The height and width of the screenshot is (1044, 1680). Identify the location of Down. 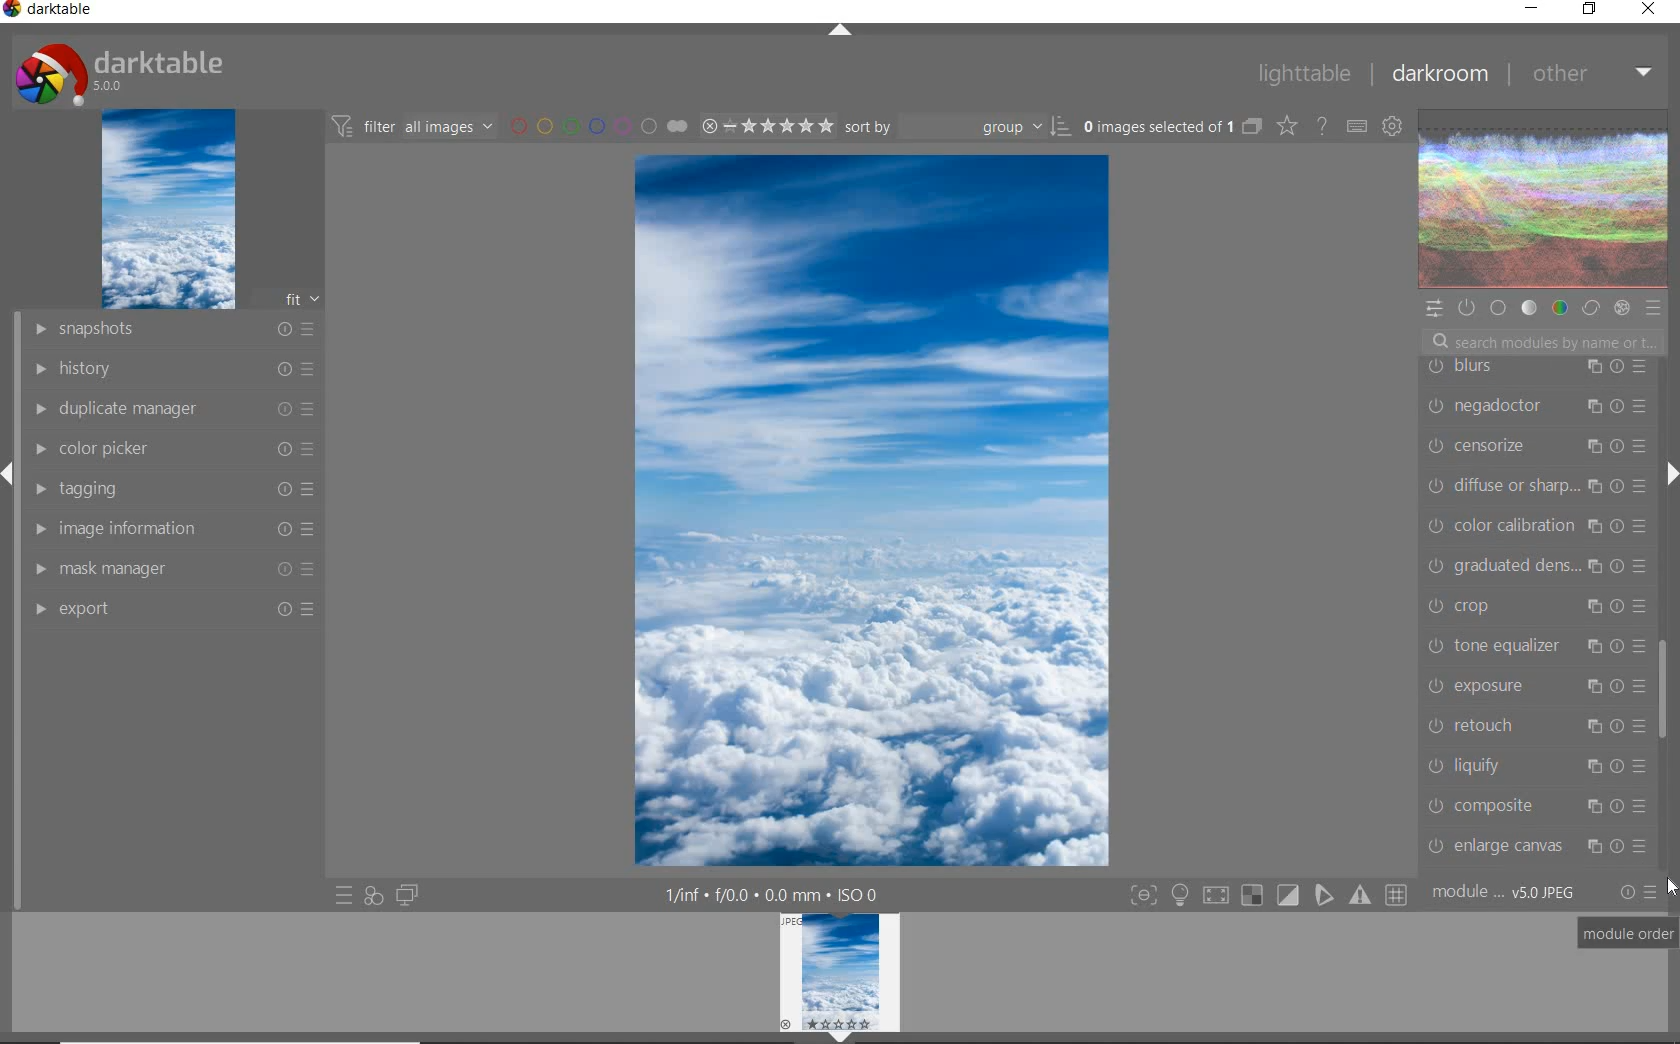
(841, 1037).